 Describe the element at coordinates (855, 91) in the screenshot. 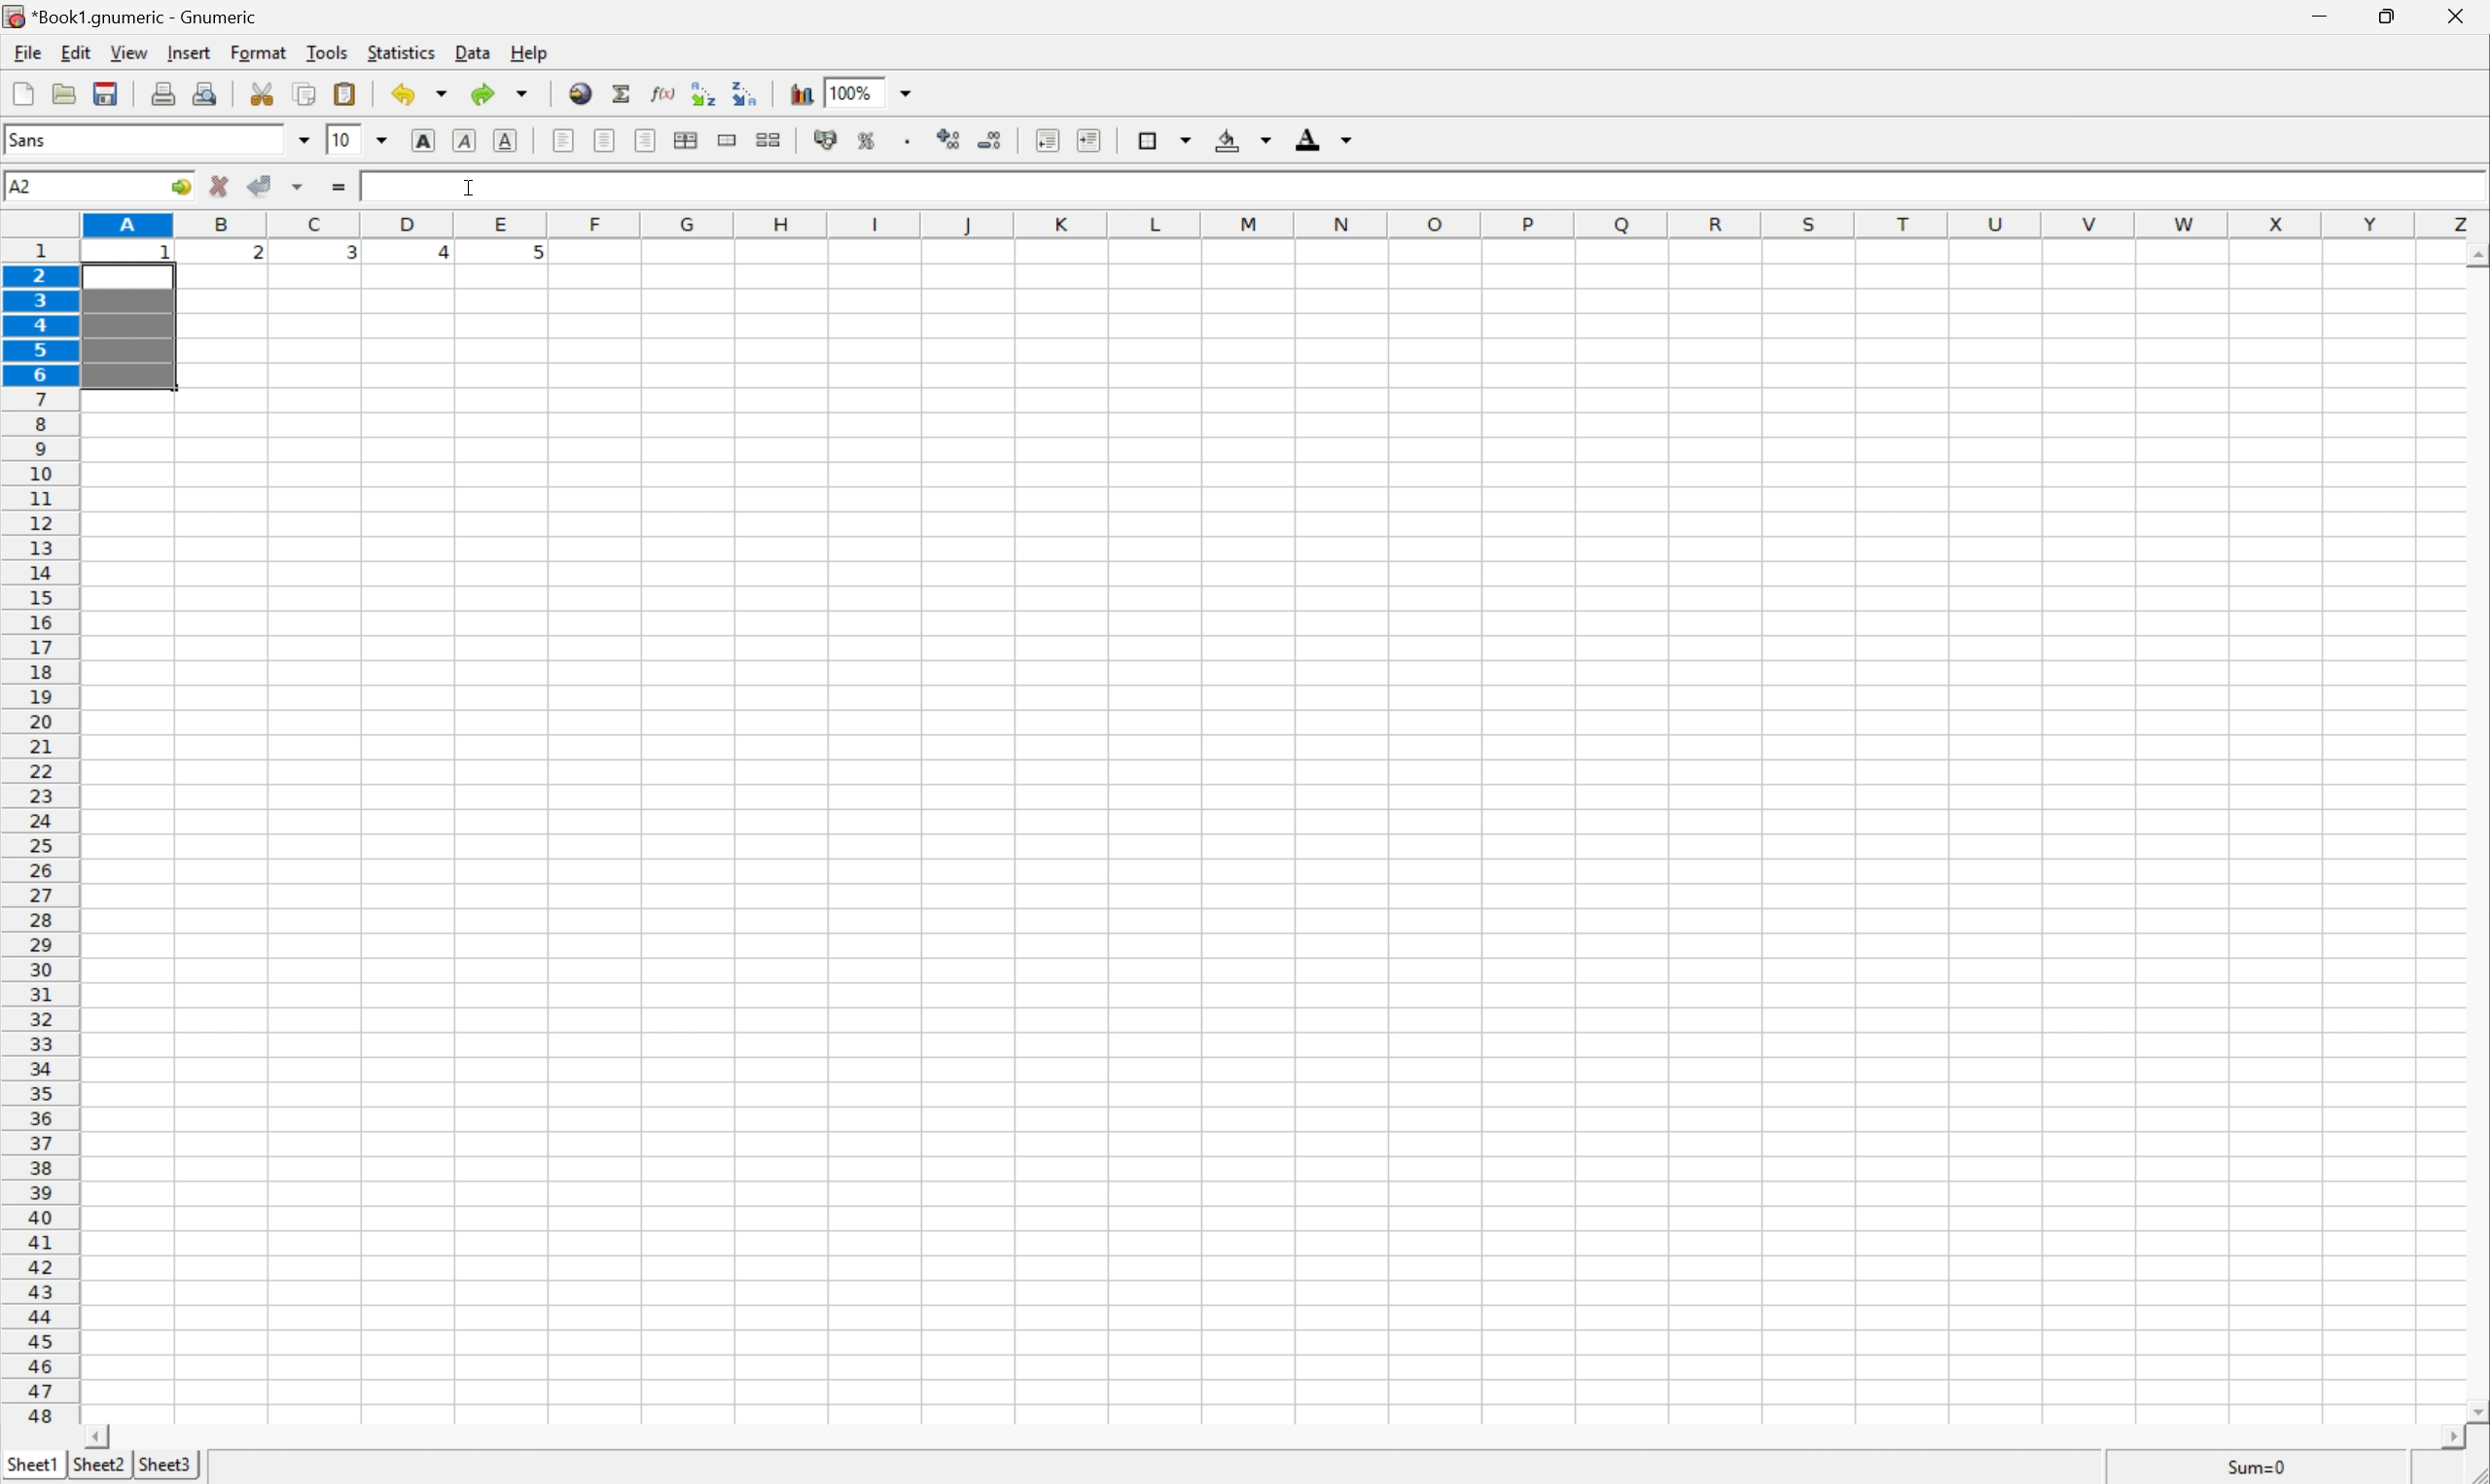

I see `100%` at that location.